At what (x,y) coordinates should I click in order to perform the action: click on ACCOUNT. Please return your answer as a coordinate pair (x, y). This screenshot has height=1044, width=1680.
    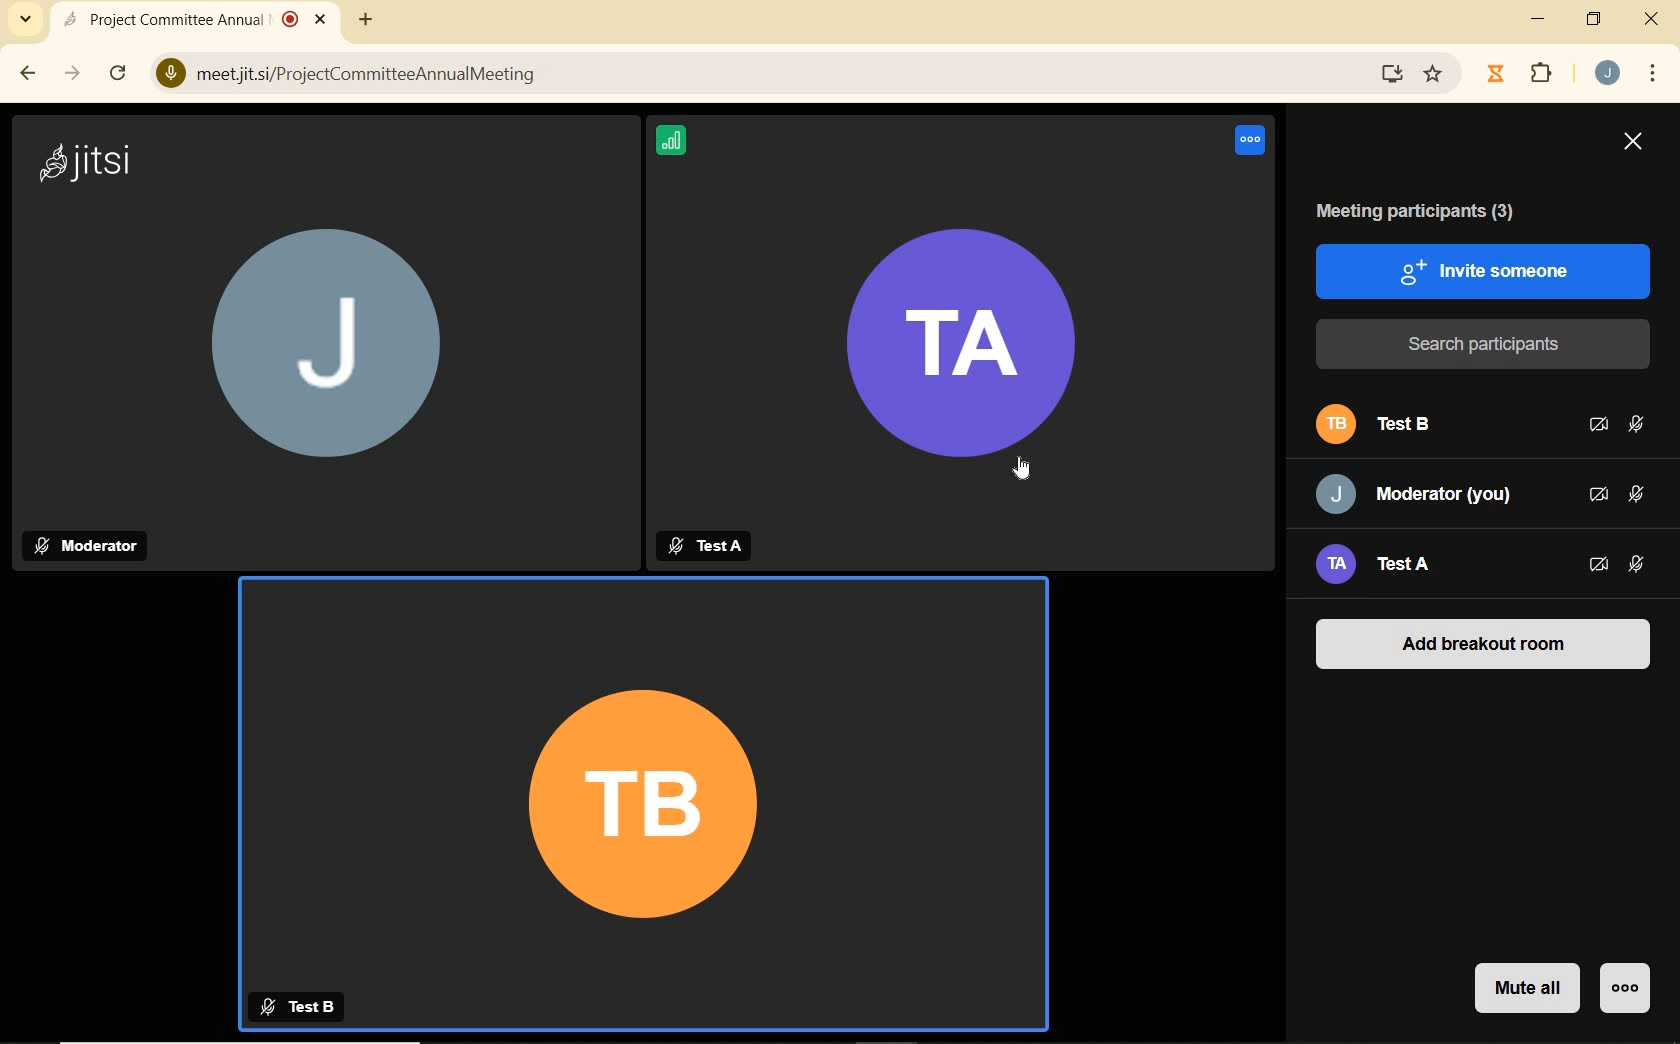
    Looking at the image, I should click on (1610, 74).